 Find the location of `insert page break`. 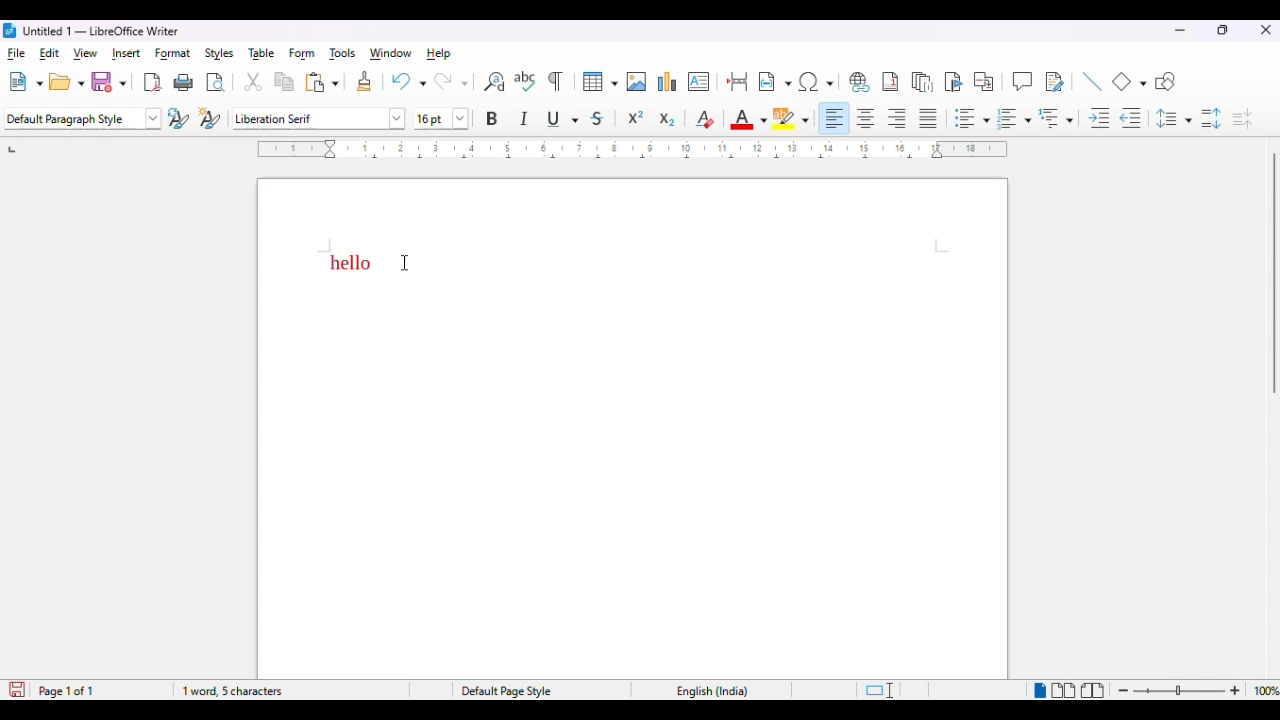

insert page break is located at coordinates (738, 81).